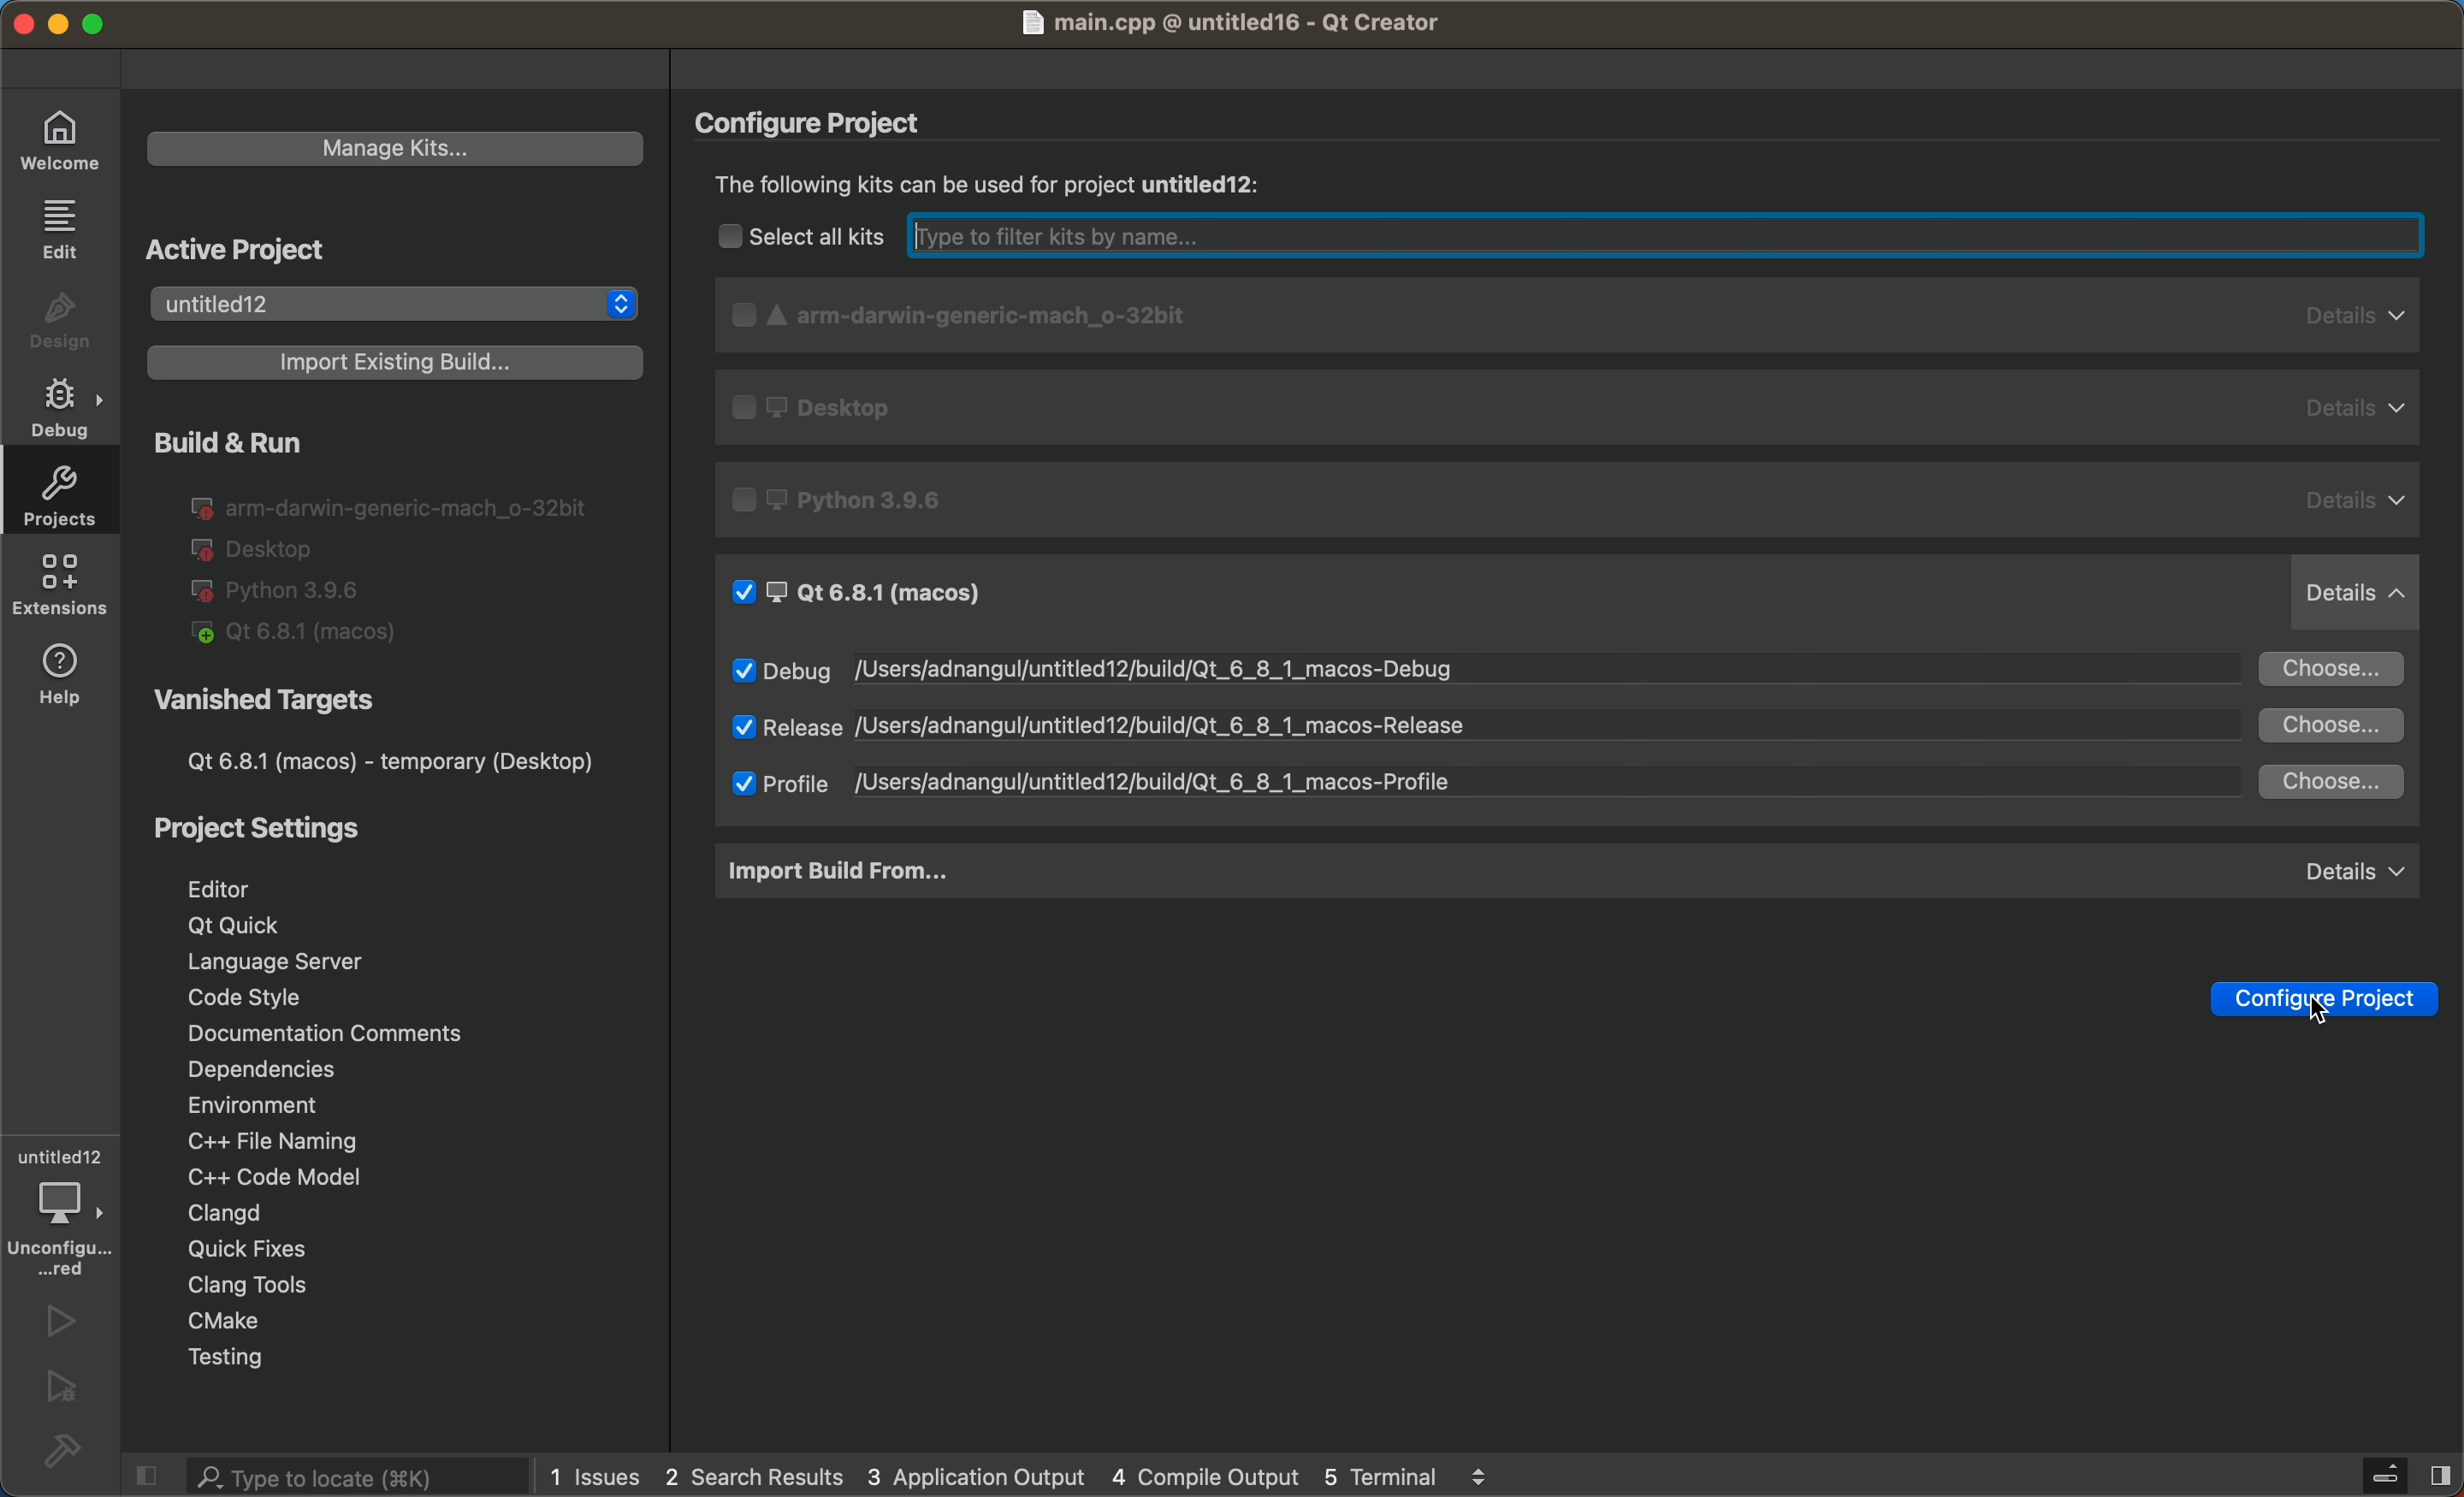 Image resolution: width=2464 pixels, height=1497 pixels. I want to click on active project, so click(250, 245).